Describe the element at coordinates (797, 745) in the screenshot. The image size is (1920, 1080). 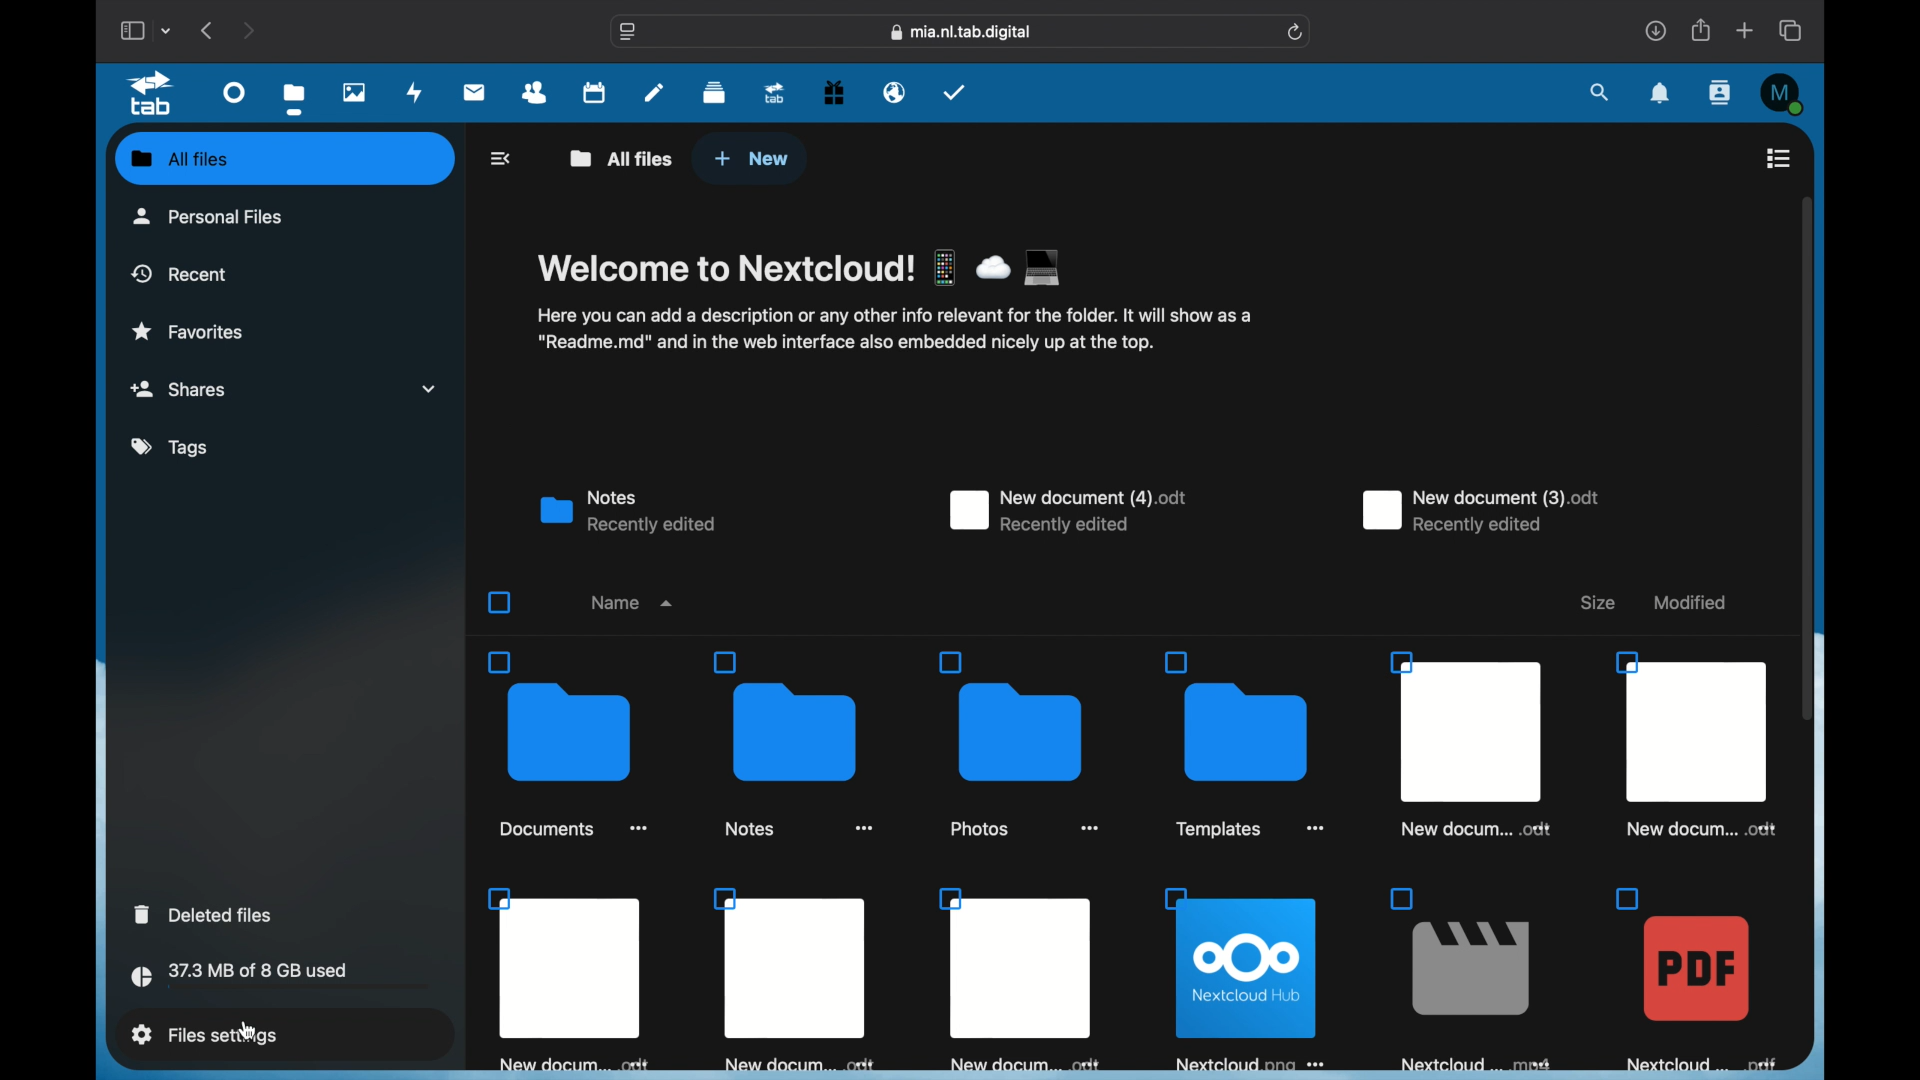
I see `folder` at that location.